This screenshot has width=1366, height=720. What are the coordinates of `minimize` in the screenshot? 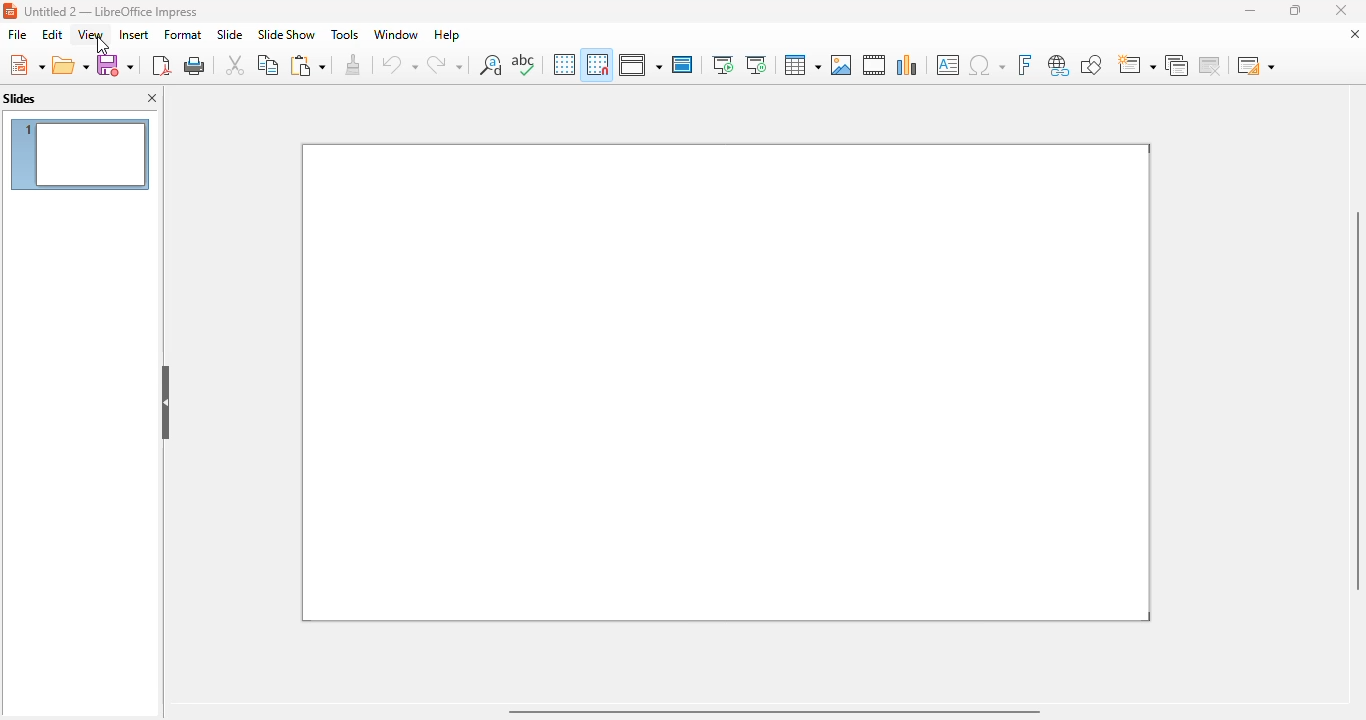 It's located at (1251, 11).